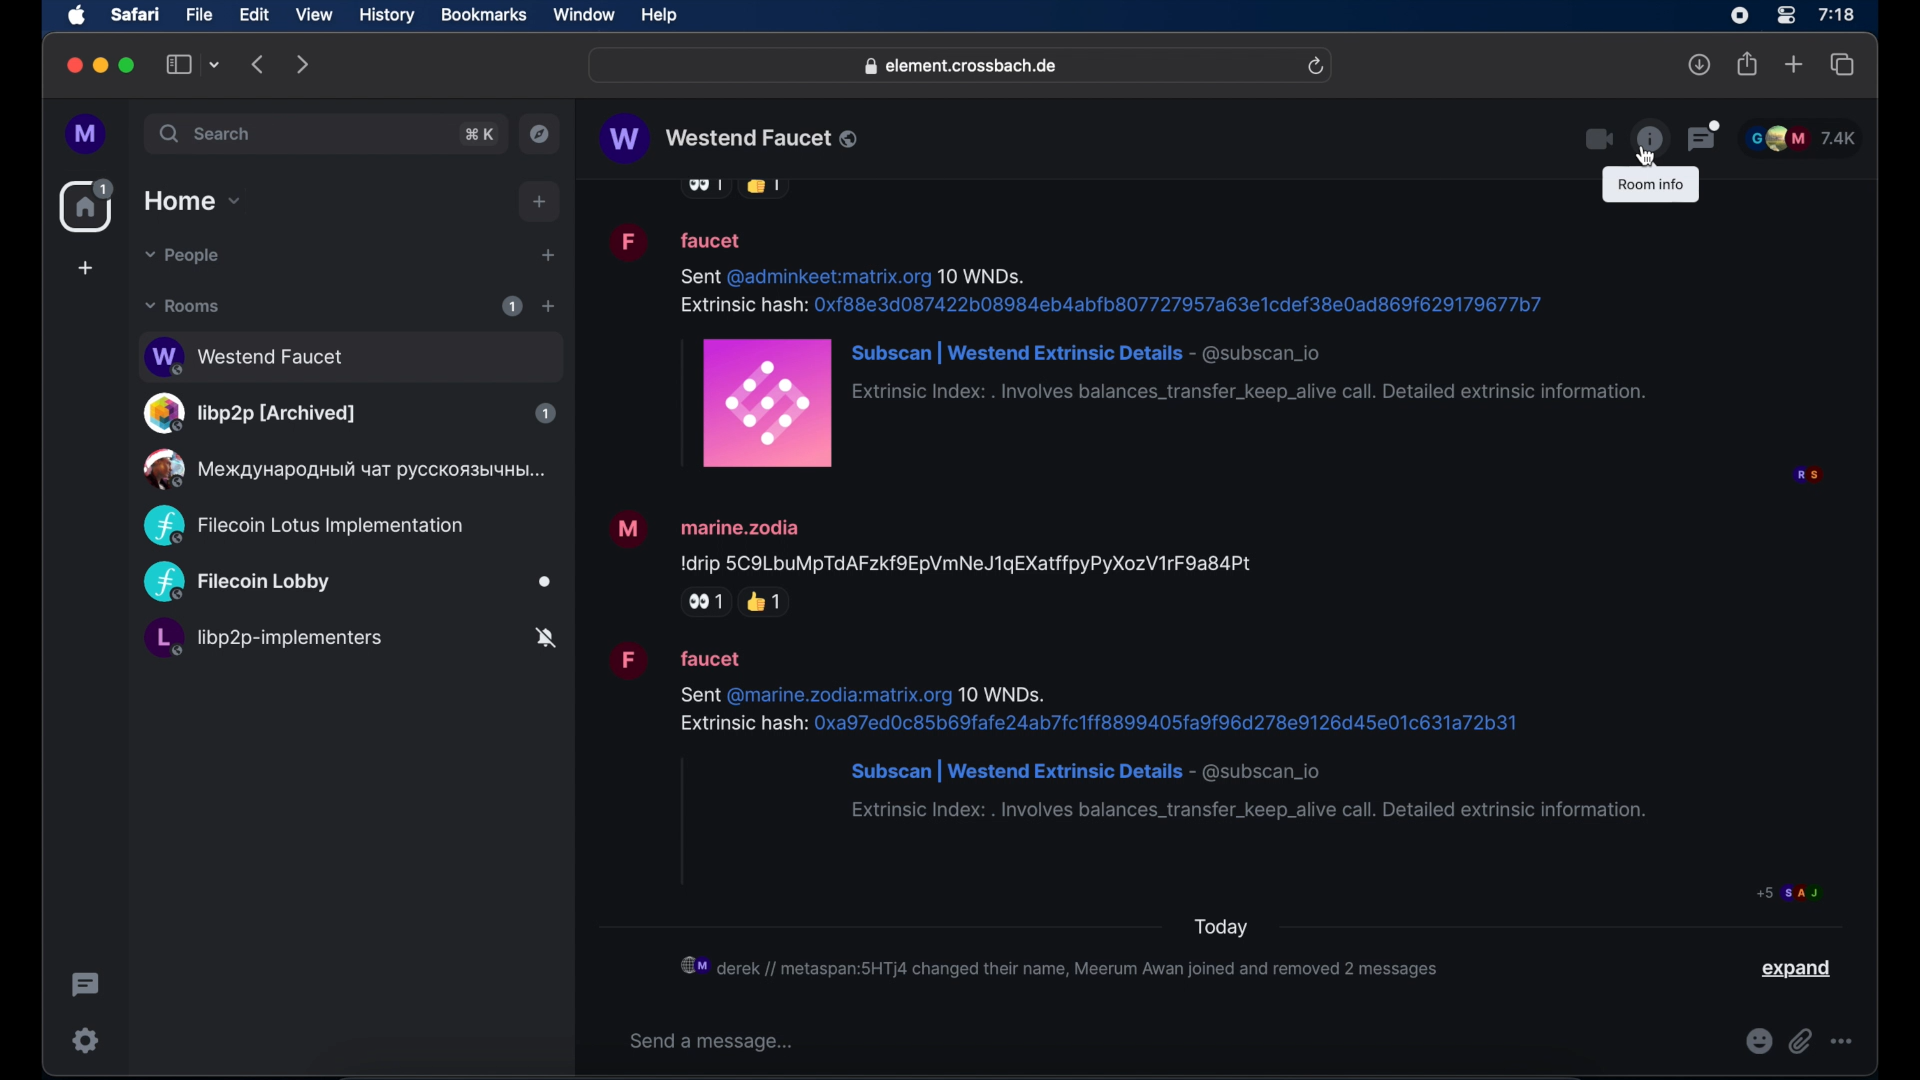  I want to click on participants, so click(1801, 138).